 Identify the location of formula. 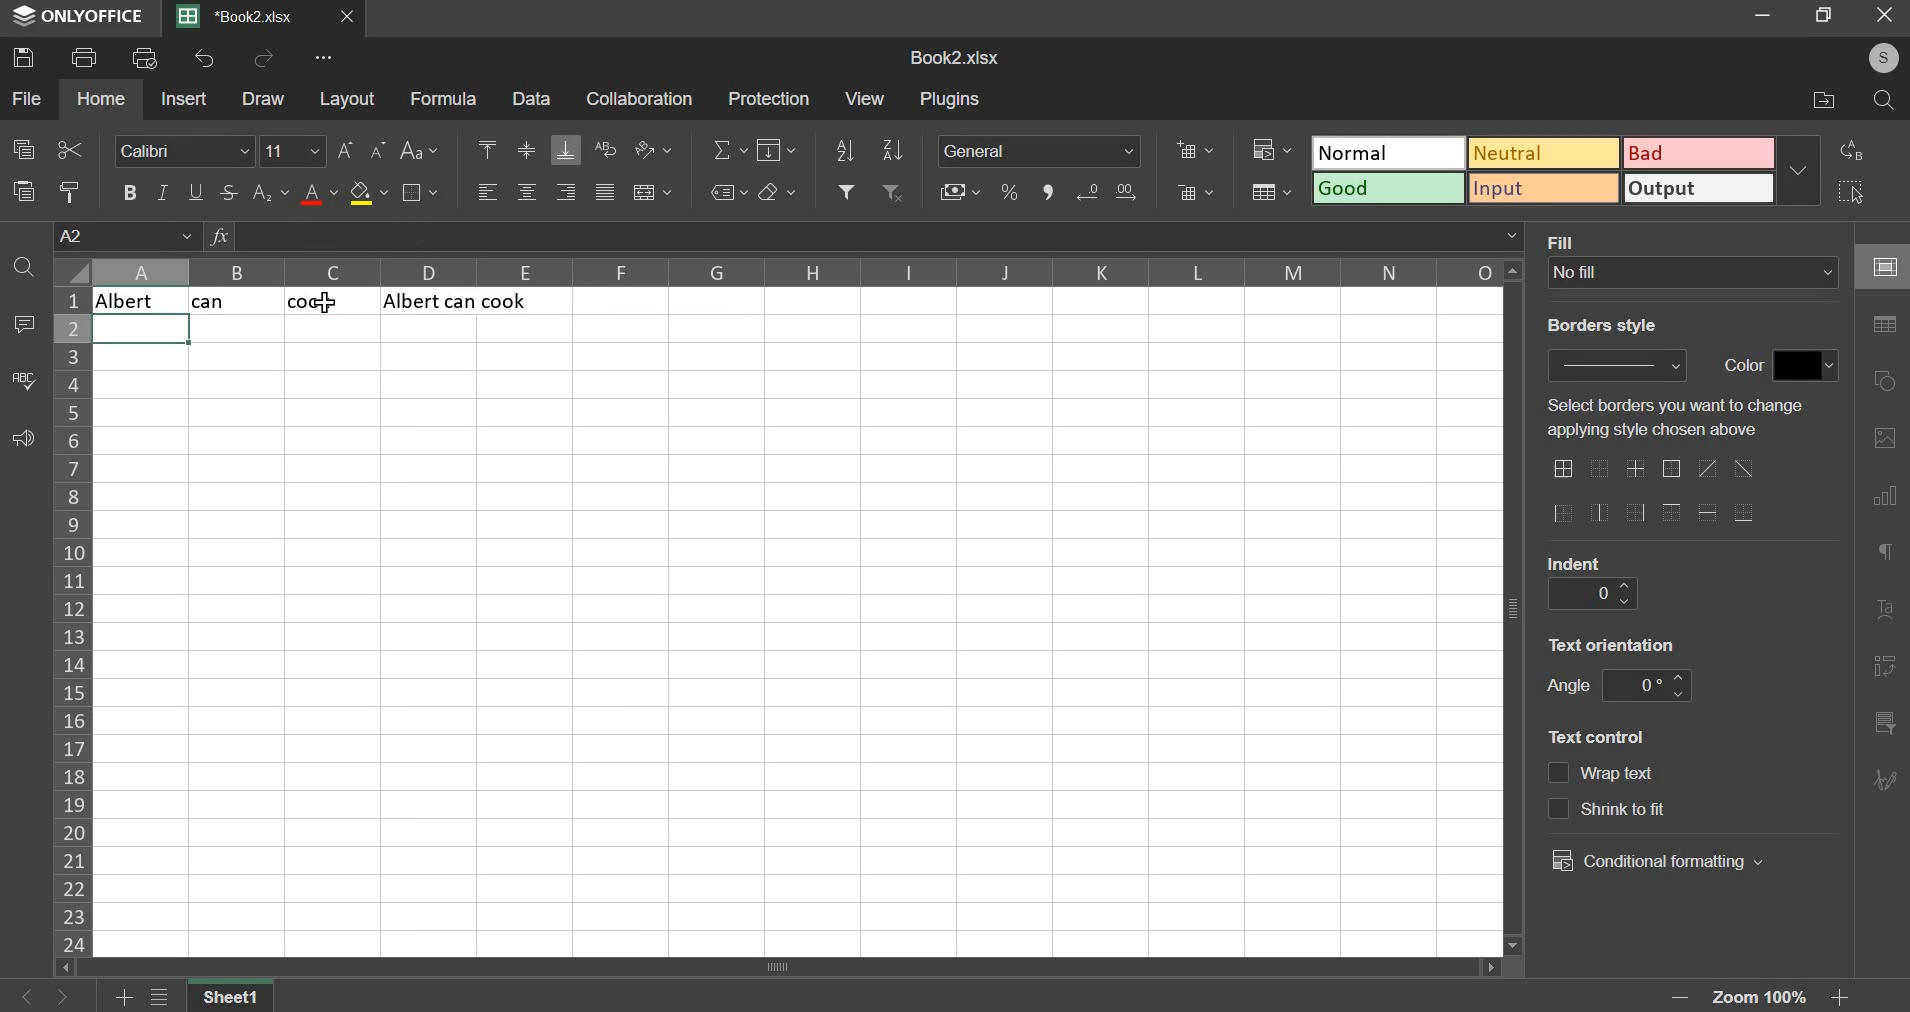
(216, 238).